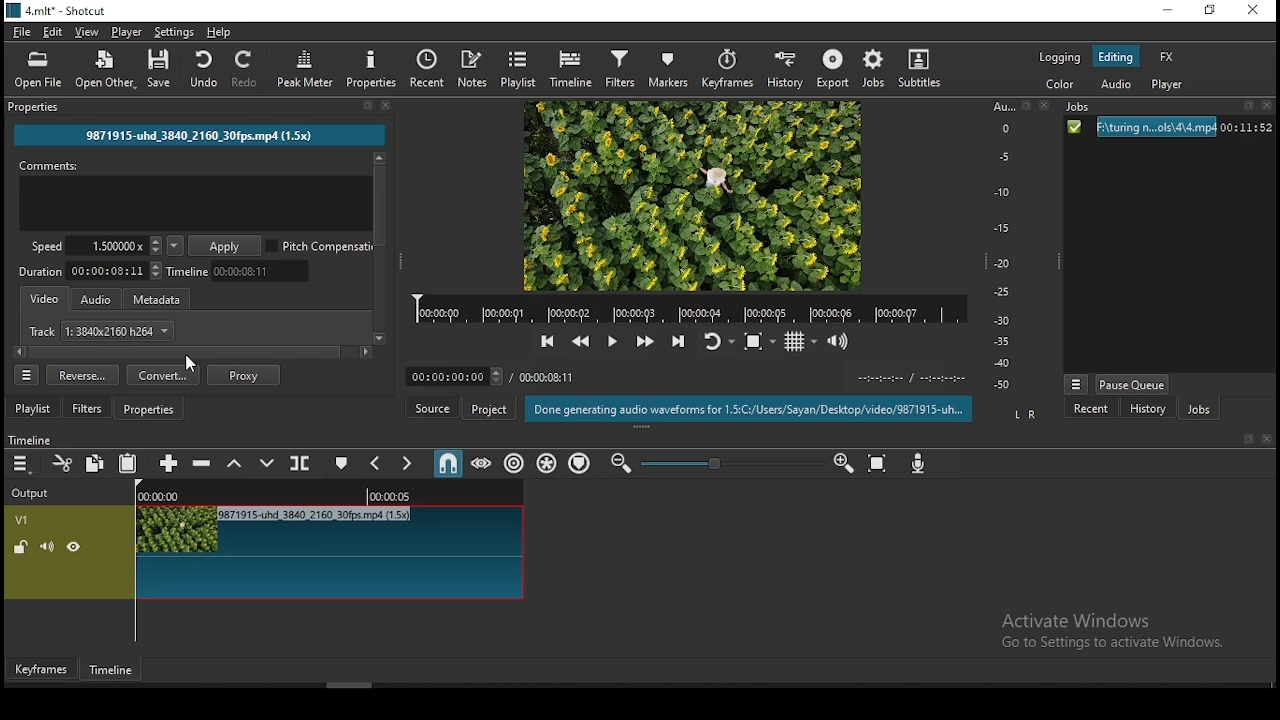 The width and height of the screenshot is (1280, 720). What do you see at coordinates (408, 463) in the screenshot?
I see `next marker` at bounding box center [408, 463].